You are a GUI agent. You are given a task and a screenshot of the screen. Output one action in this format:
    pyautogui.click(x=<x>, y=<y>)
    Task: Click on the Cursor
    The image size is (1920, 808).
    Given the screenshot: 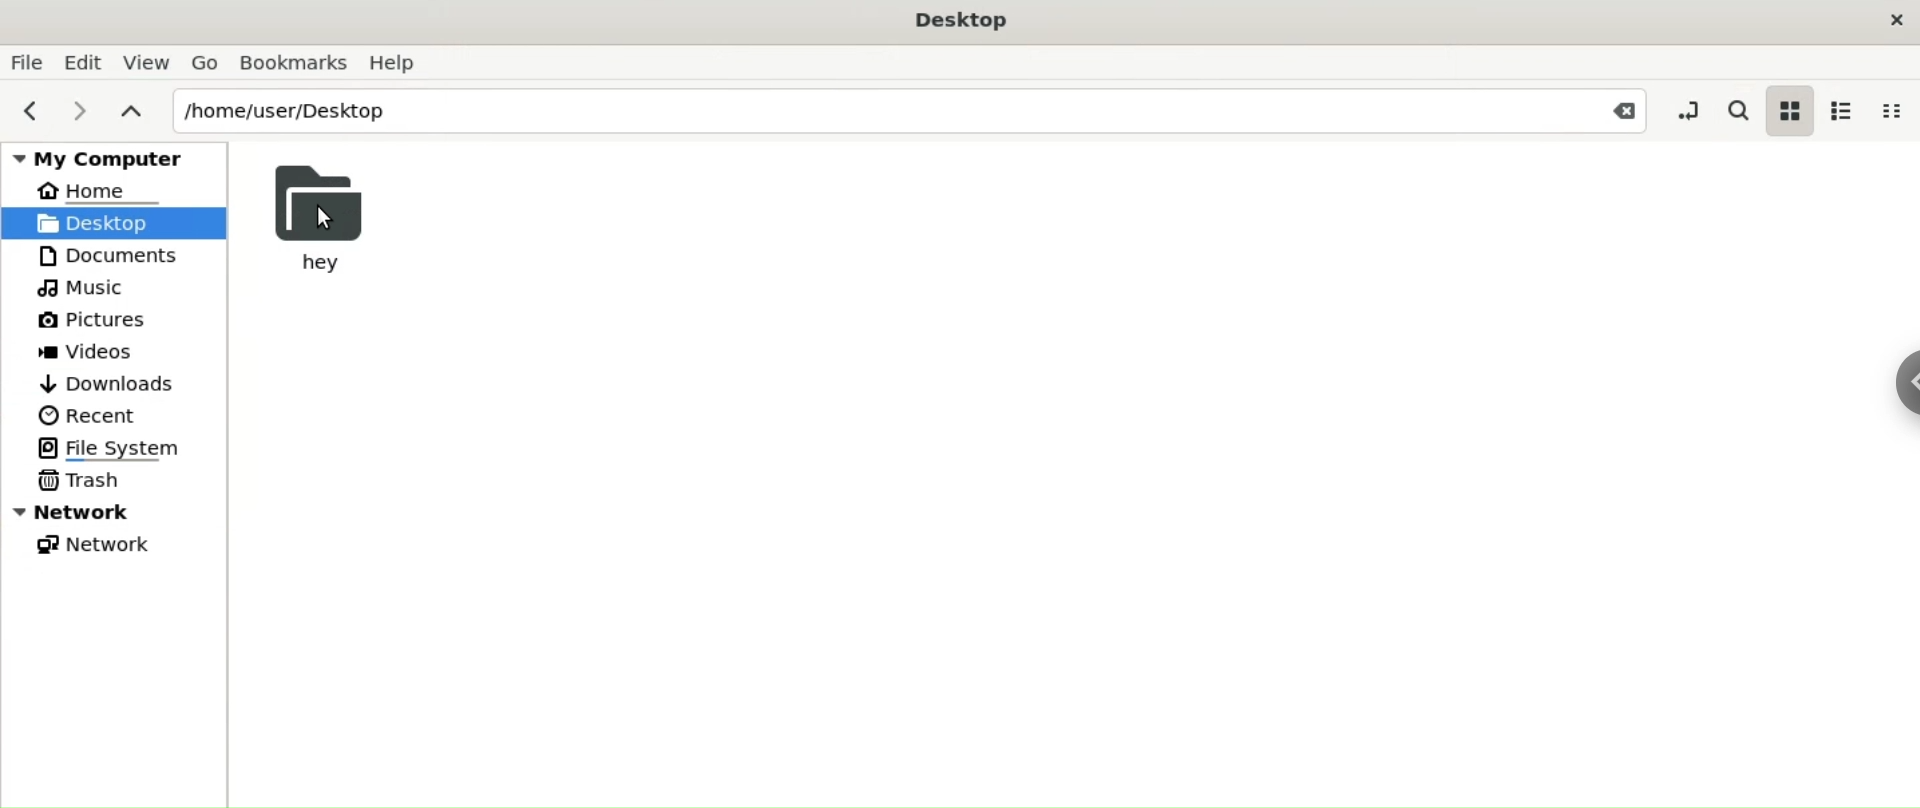 What is the action you would take?
    pyautogui.click(x=331, y=222)
    